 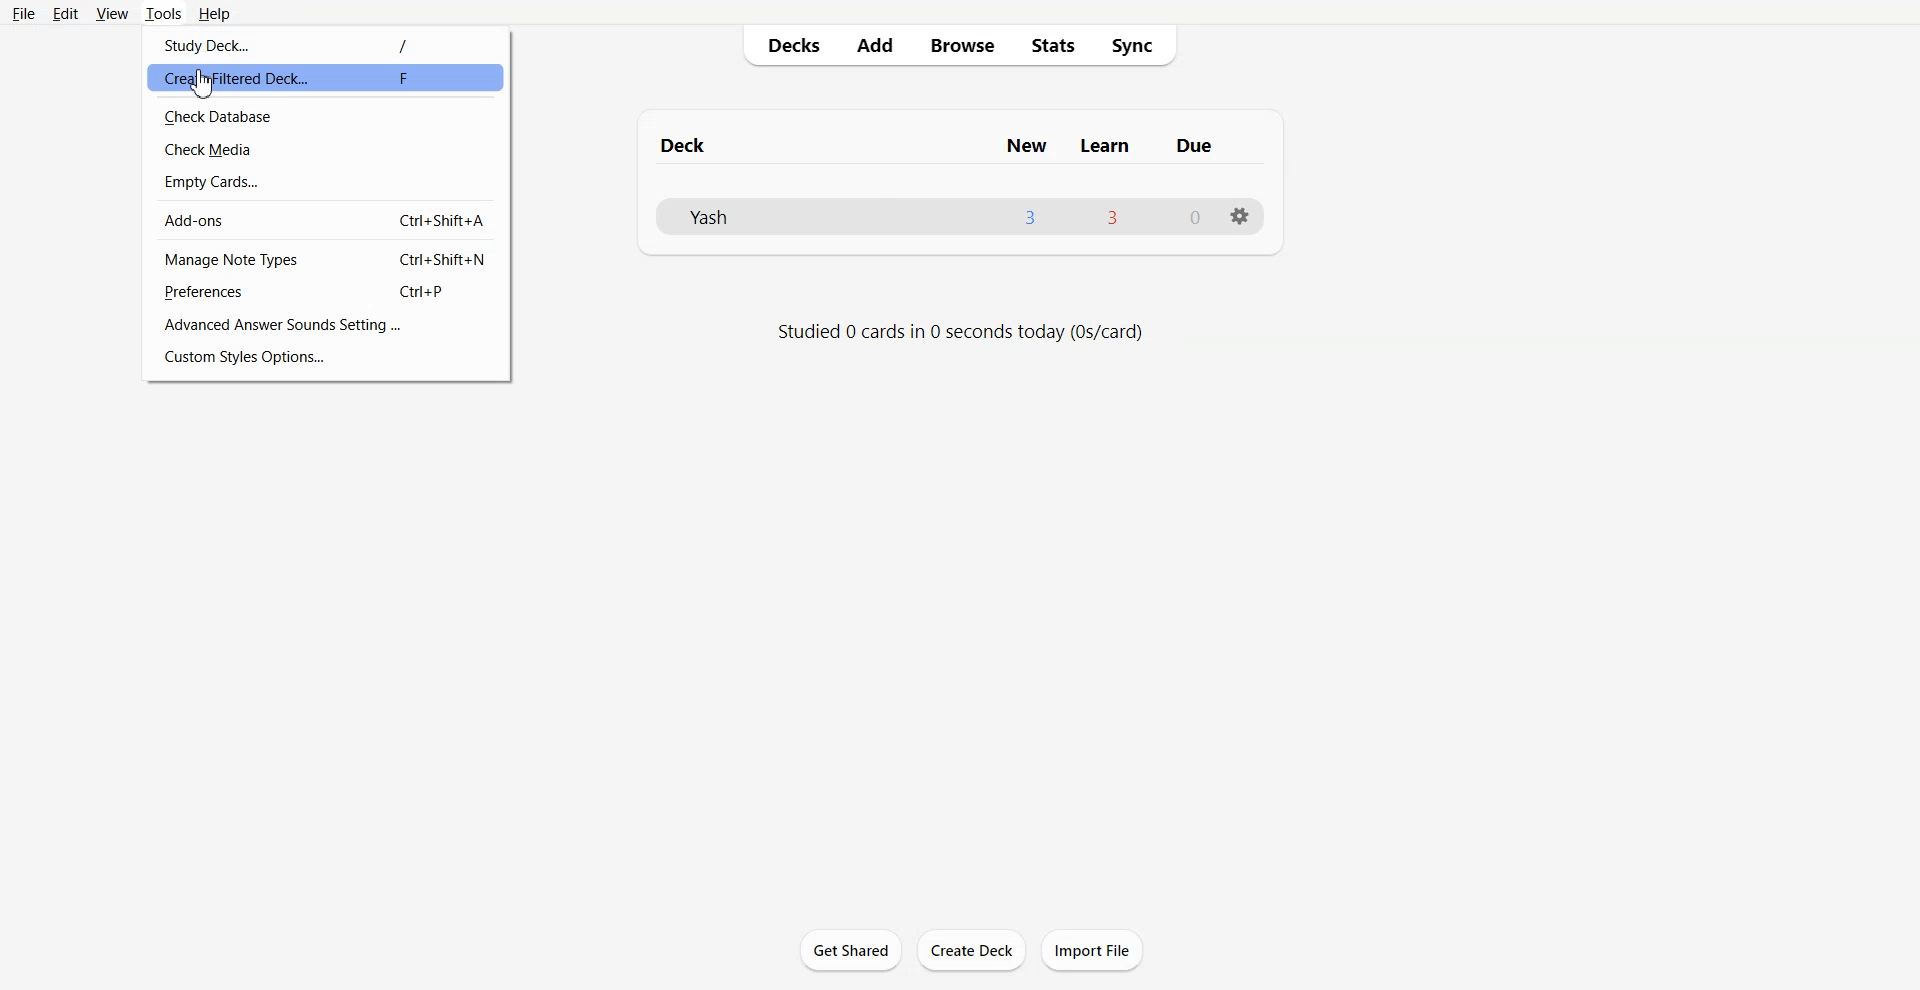 What do you see at coordinates (1135, 46) in the screenshot?
I see `Sync` at bounding box center [1135, 46].